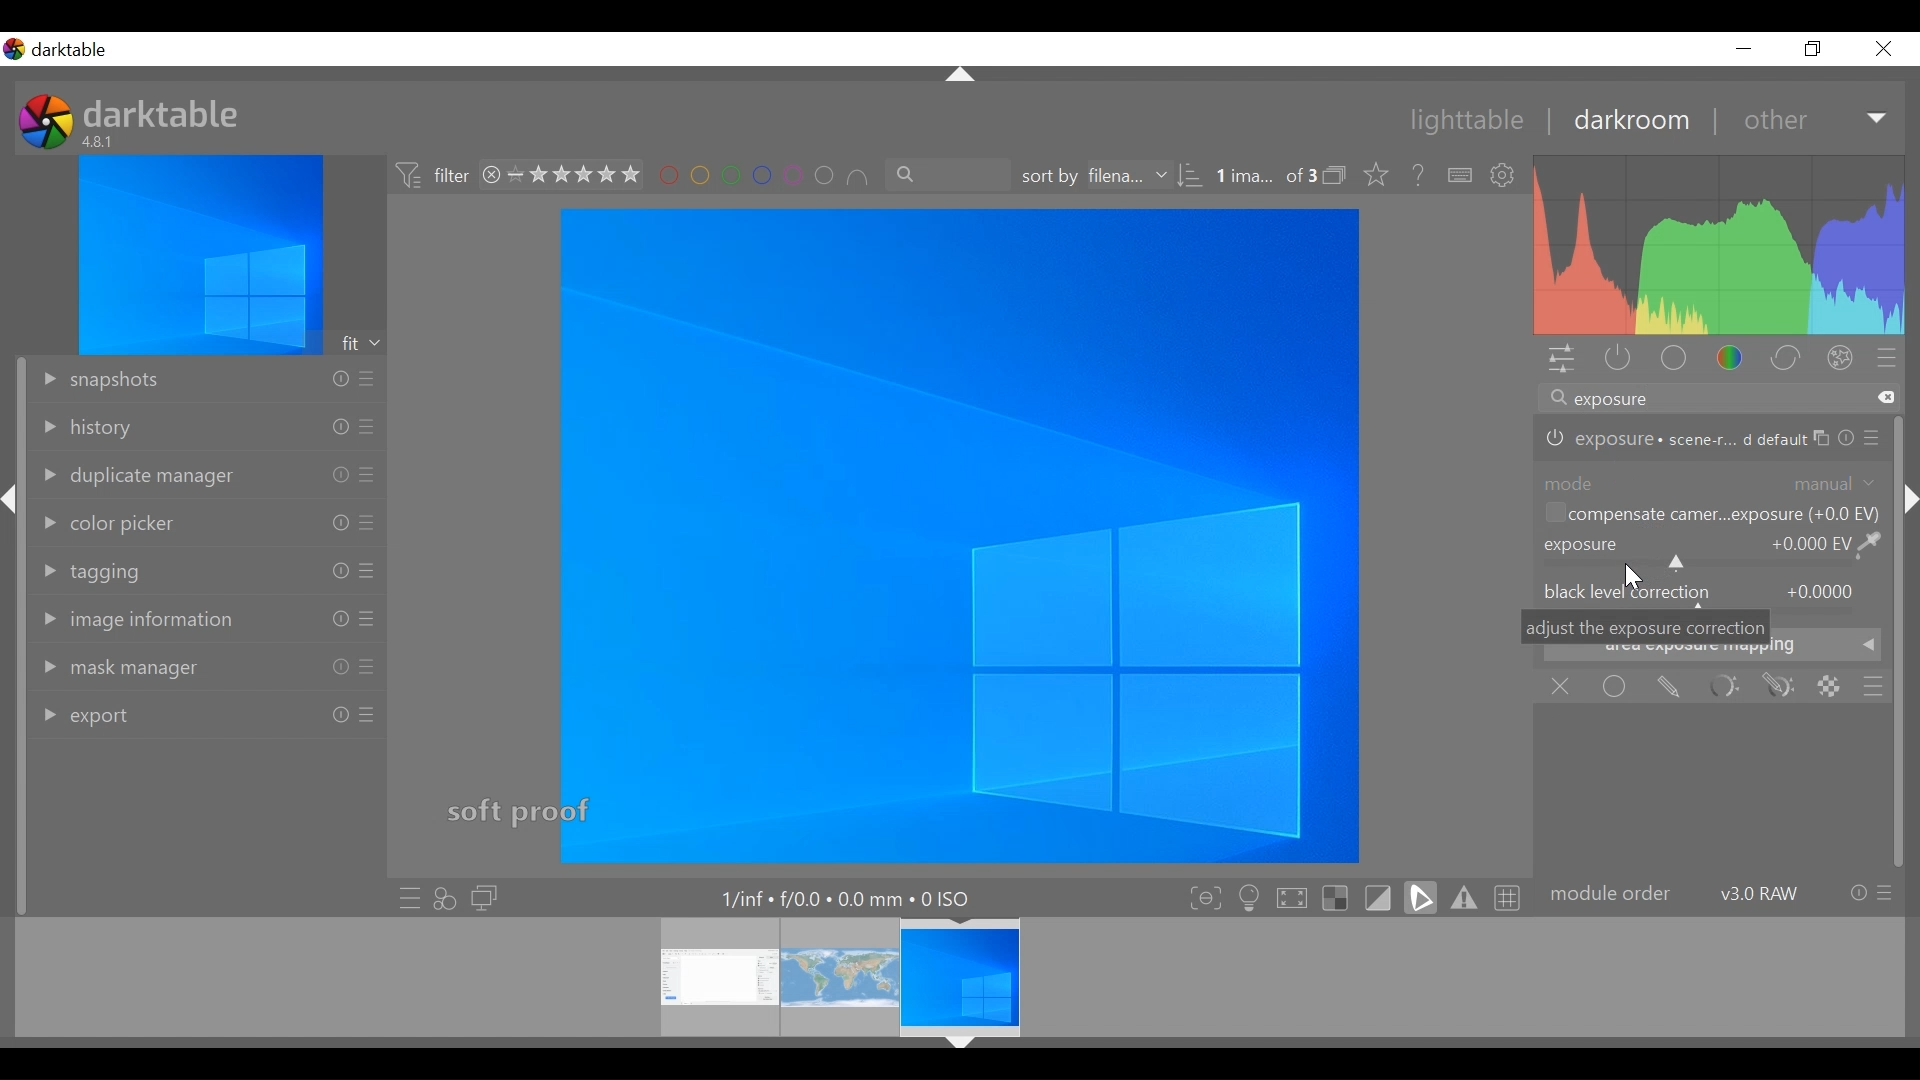 This screenshot has height=1080, width=1920. Describe the element at coordinates (365, 379) in the screenshot. I see `presets` at that location.